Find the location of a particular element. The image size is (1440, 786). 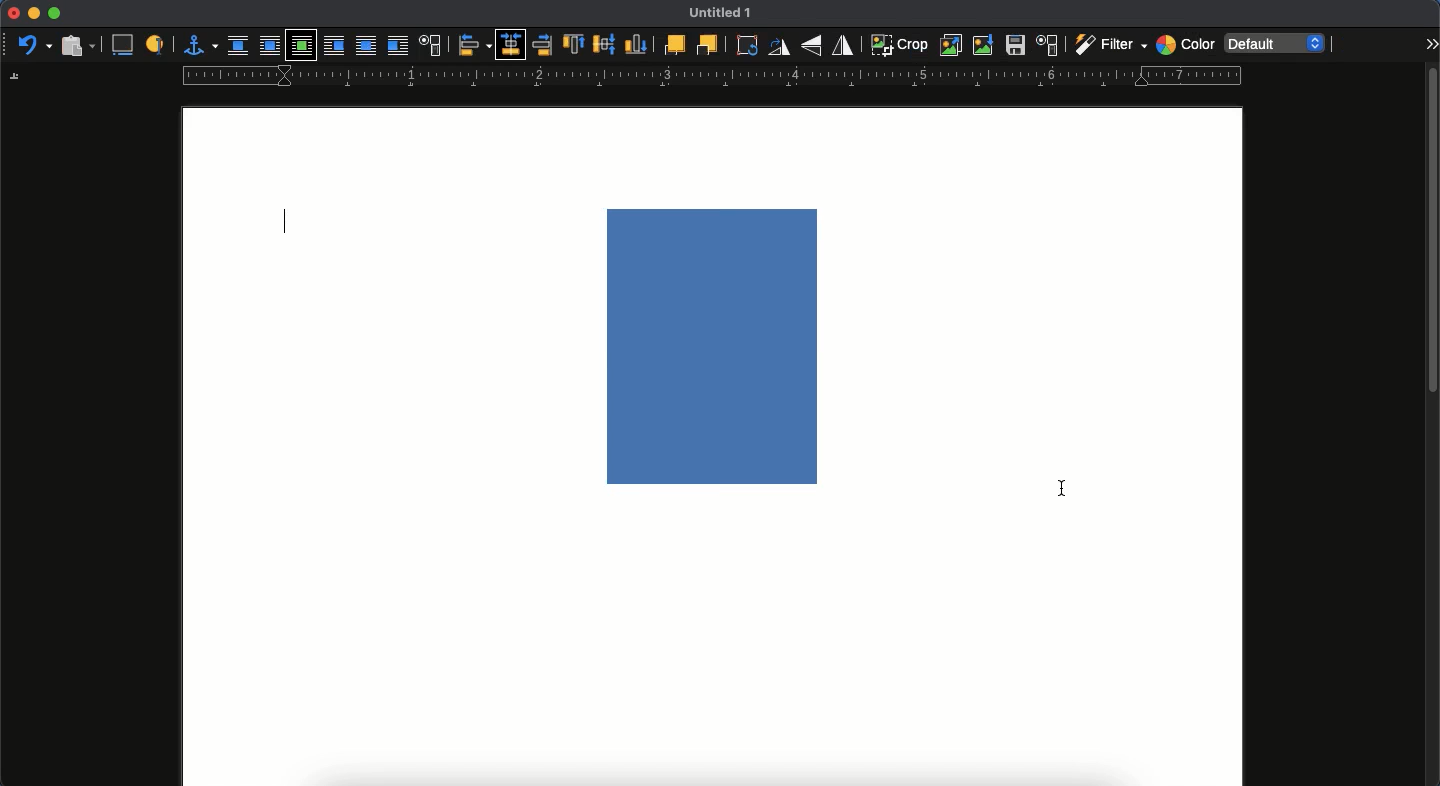

page is located at coordinates (713, 660).